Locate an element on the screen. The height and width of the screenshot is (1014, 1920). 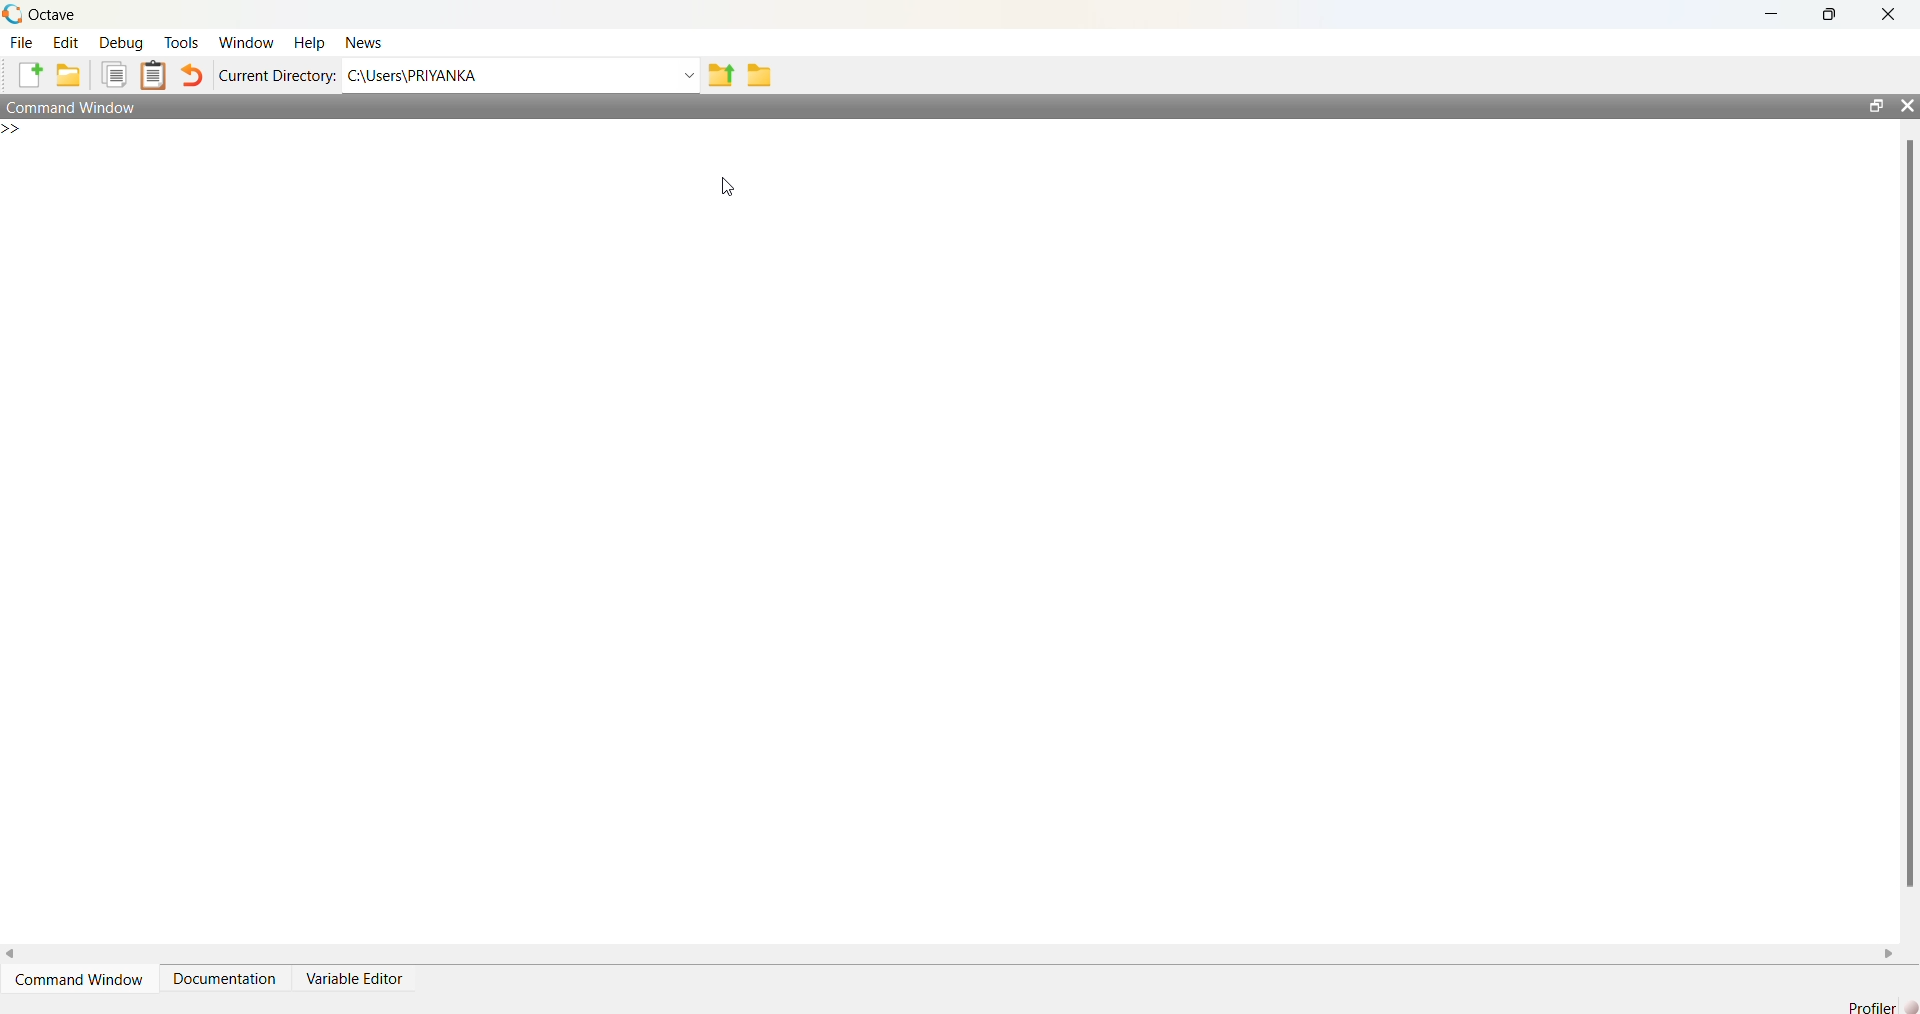
Octave is located at coordinates (12, 14).